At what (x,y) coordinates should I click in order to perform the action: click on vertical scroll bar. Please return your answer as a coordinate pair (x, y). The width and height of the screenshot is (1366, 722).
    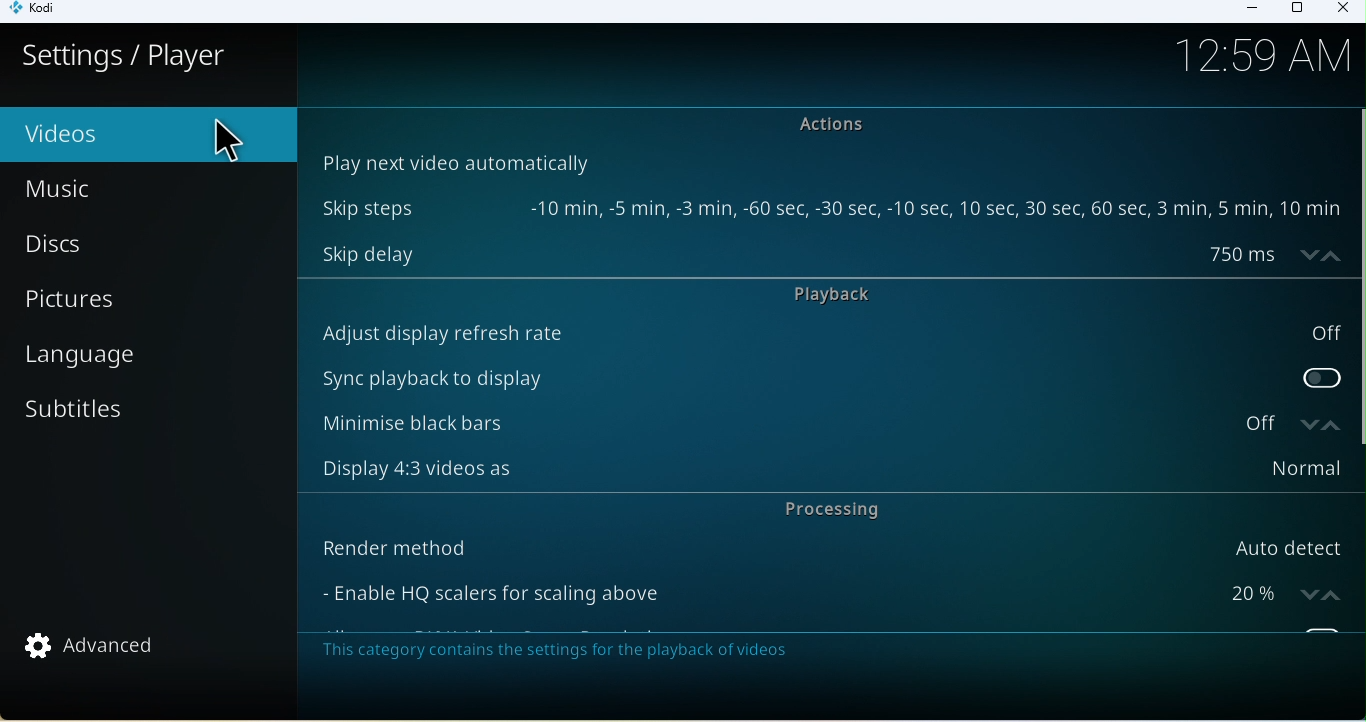
    Looking at the image, I should click on (1357, 277).